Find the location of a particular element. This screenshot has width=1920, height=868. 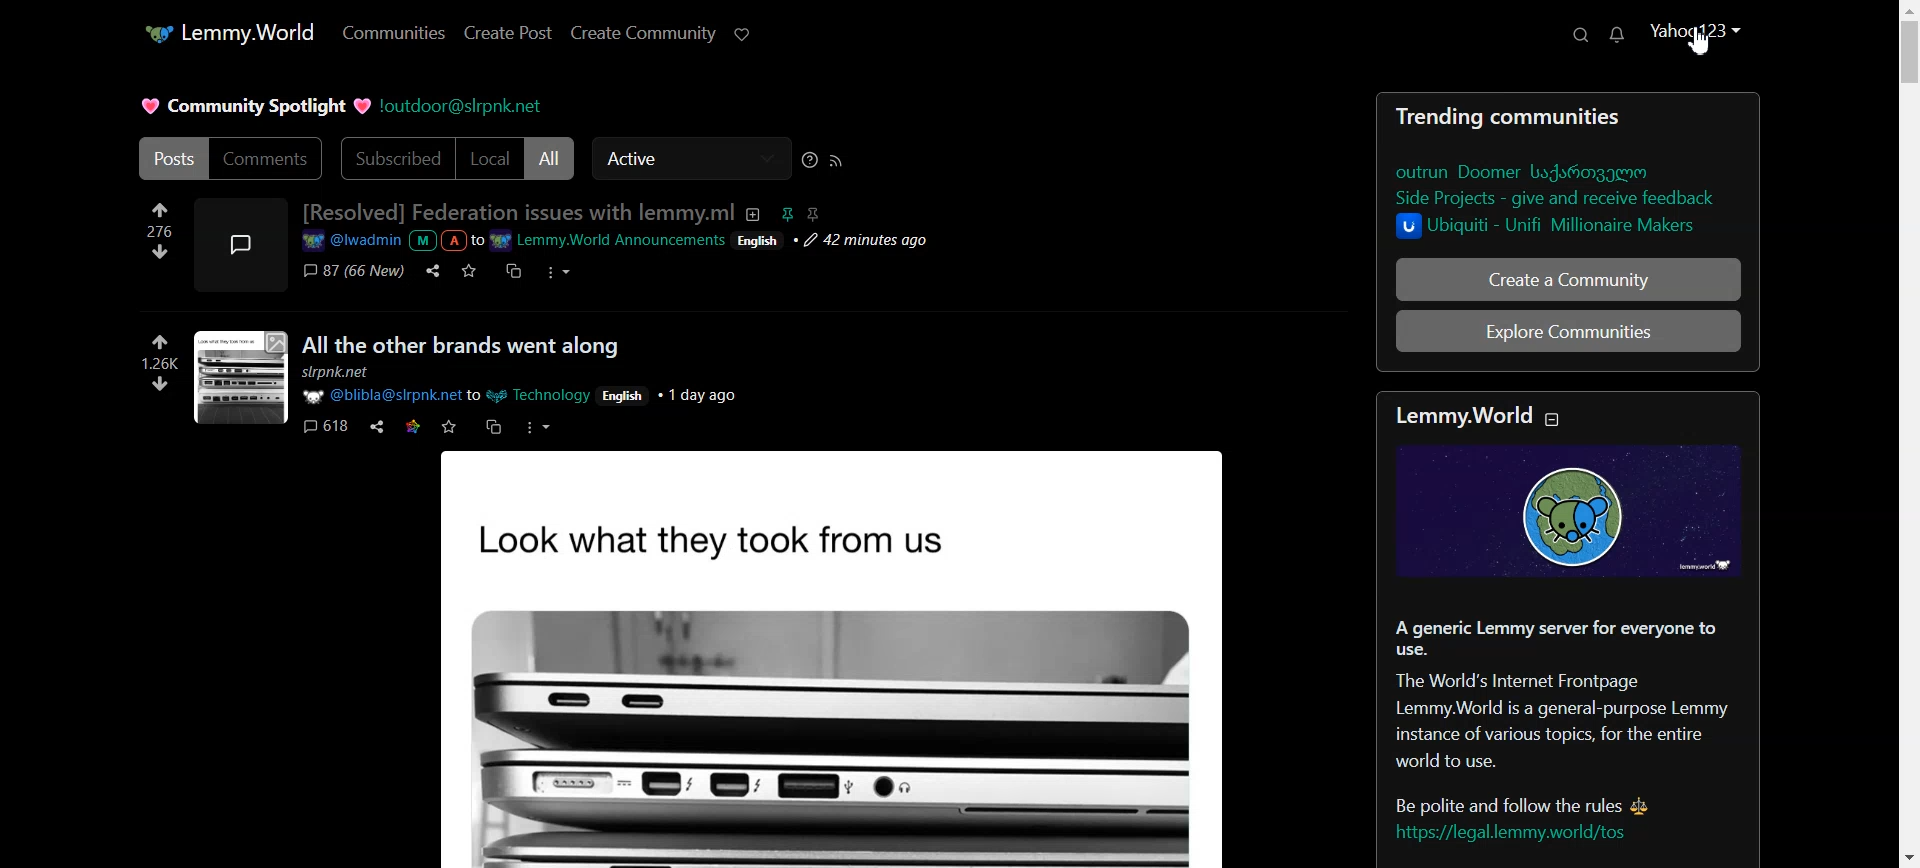

1.26k is located at coordinates (149, 364).